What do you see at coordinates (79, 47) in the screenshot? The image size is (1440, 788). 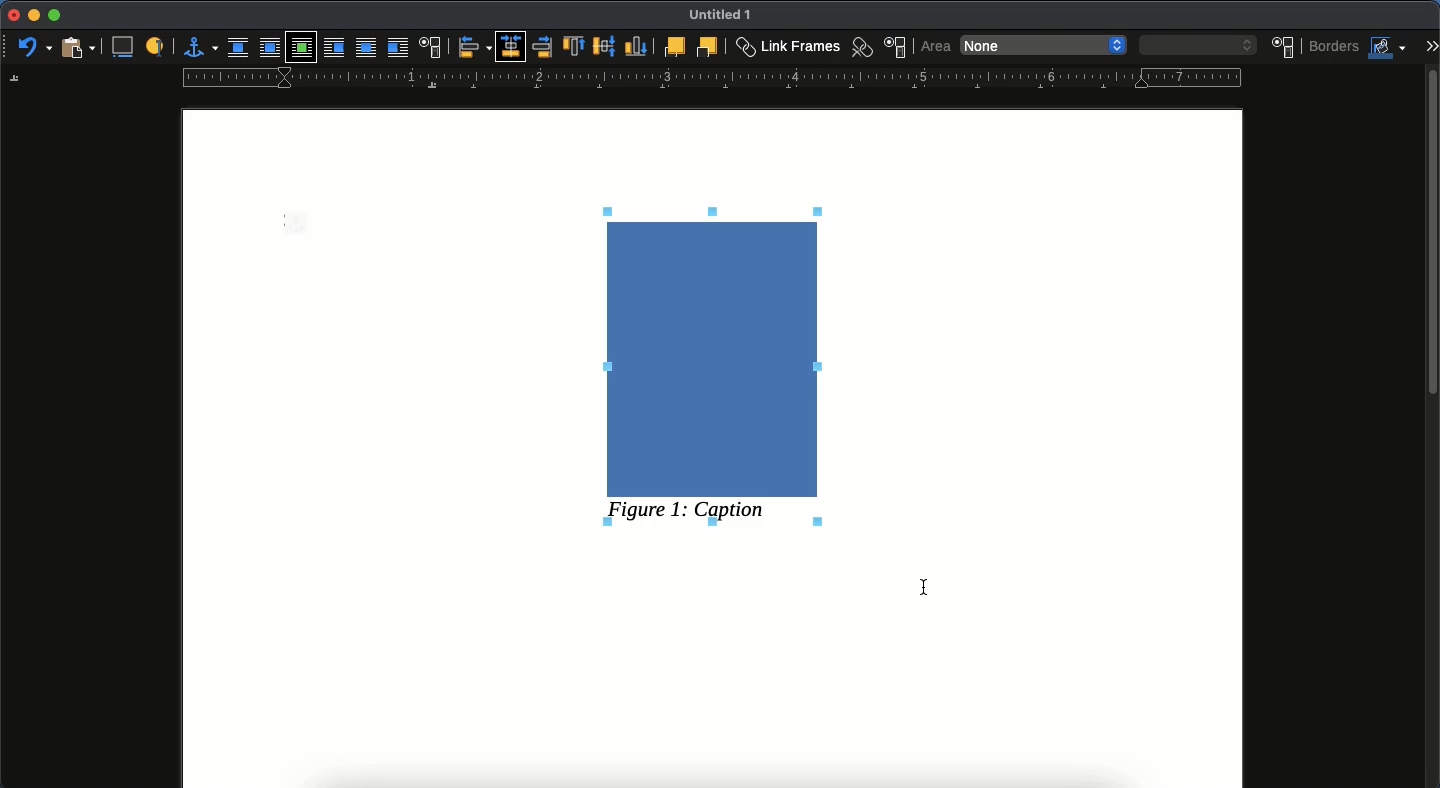 I see `paste` at bounding box center [79, 47].